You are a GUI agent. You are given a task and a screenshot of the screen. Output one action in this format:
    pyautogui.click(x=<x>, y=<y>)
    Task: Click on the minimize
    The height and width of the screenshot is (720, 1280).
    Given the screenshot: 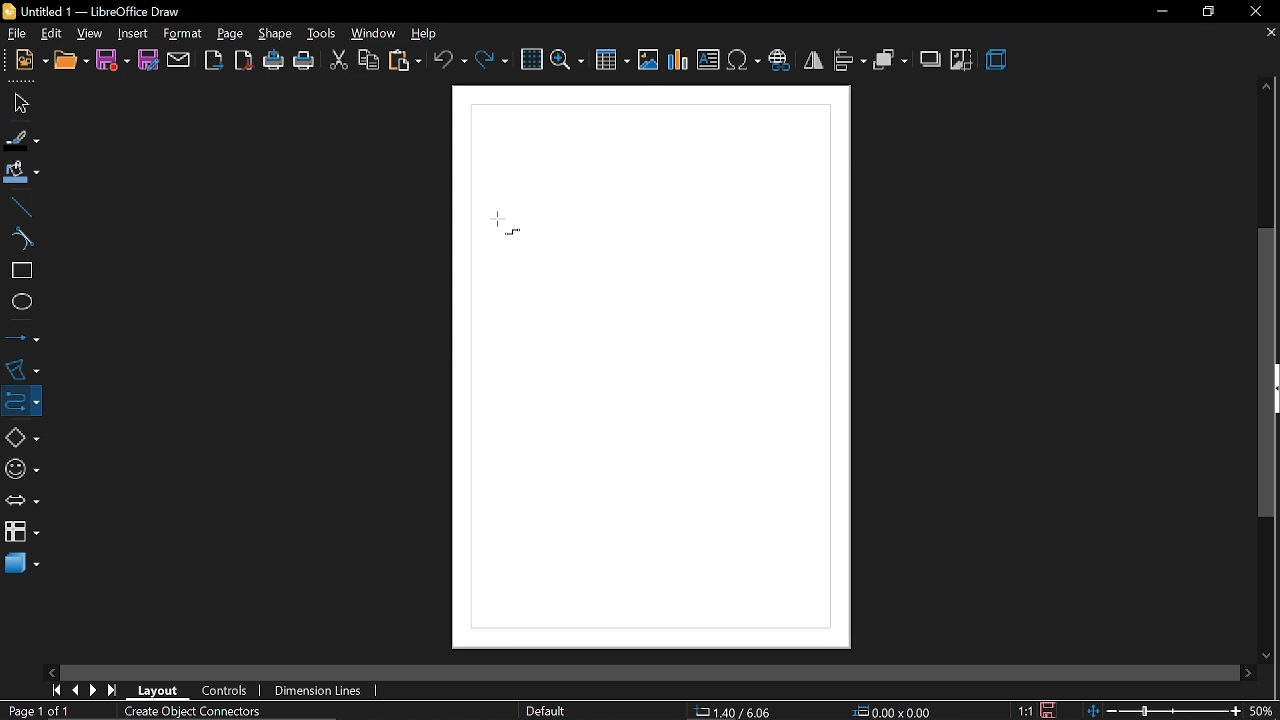 What is the action you would take?
    pyautogui.click(x=1158, y=12)
    